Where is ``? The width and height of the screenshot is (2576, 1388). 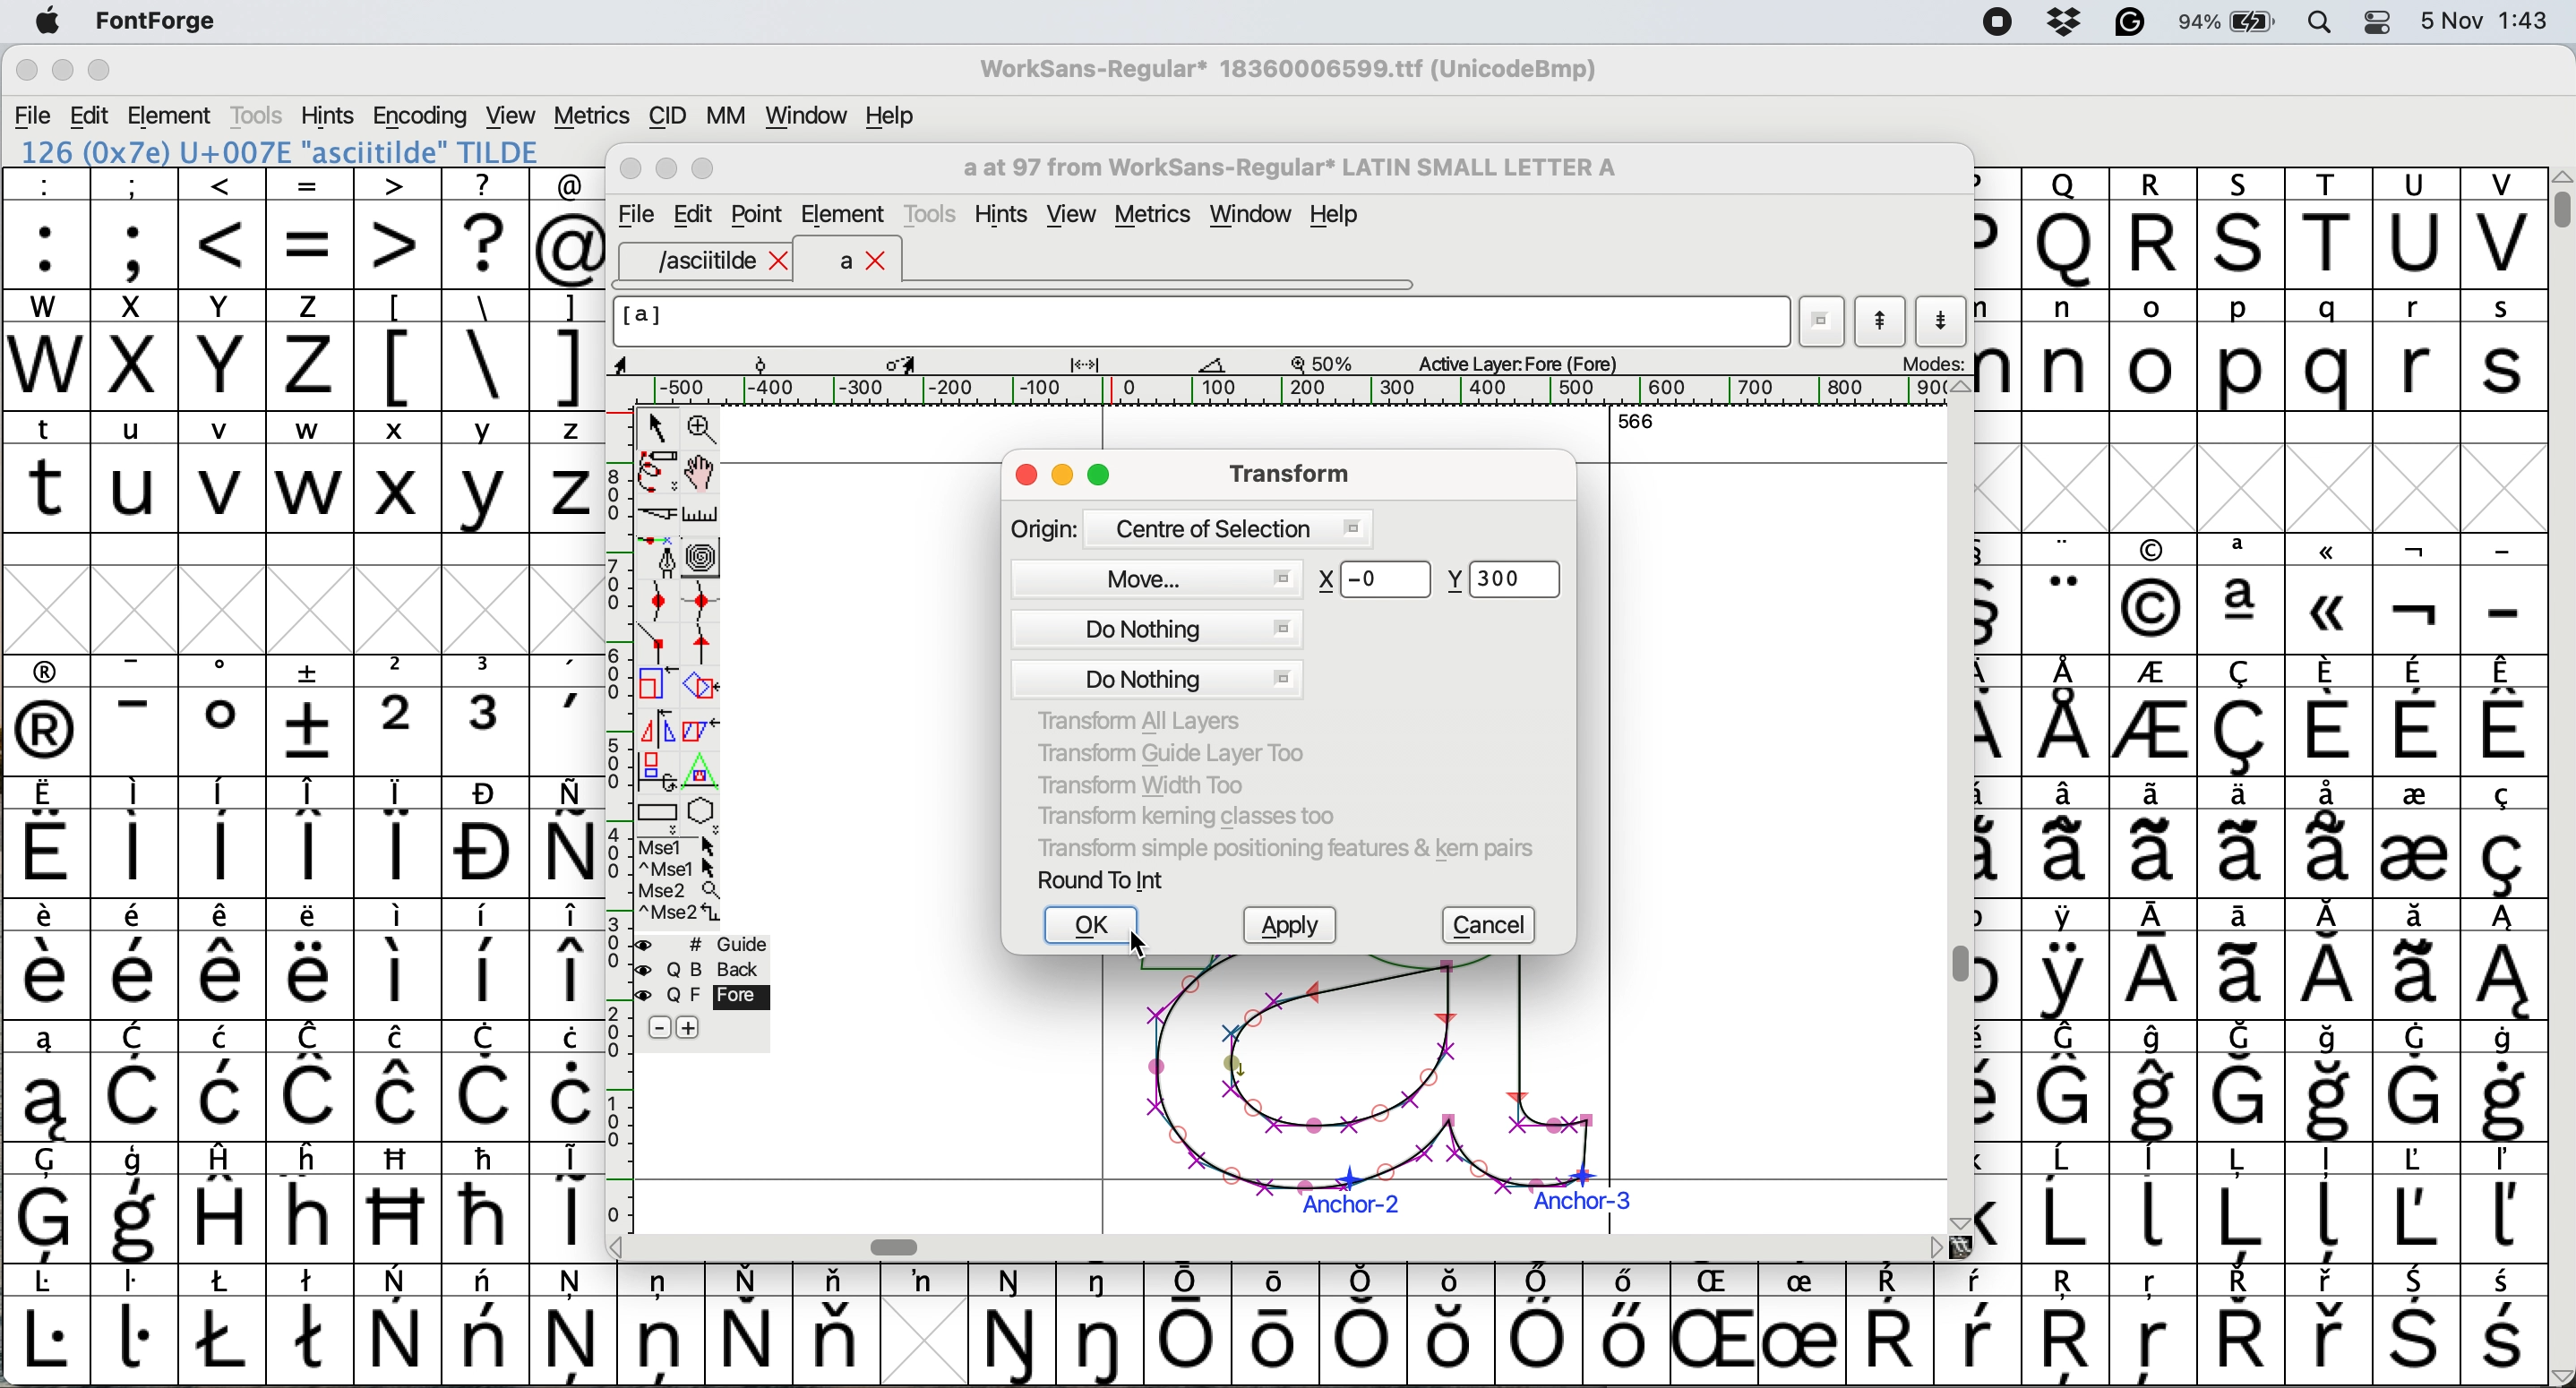
 is located at coordinates (313, 1201).